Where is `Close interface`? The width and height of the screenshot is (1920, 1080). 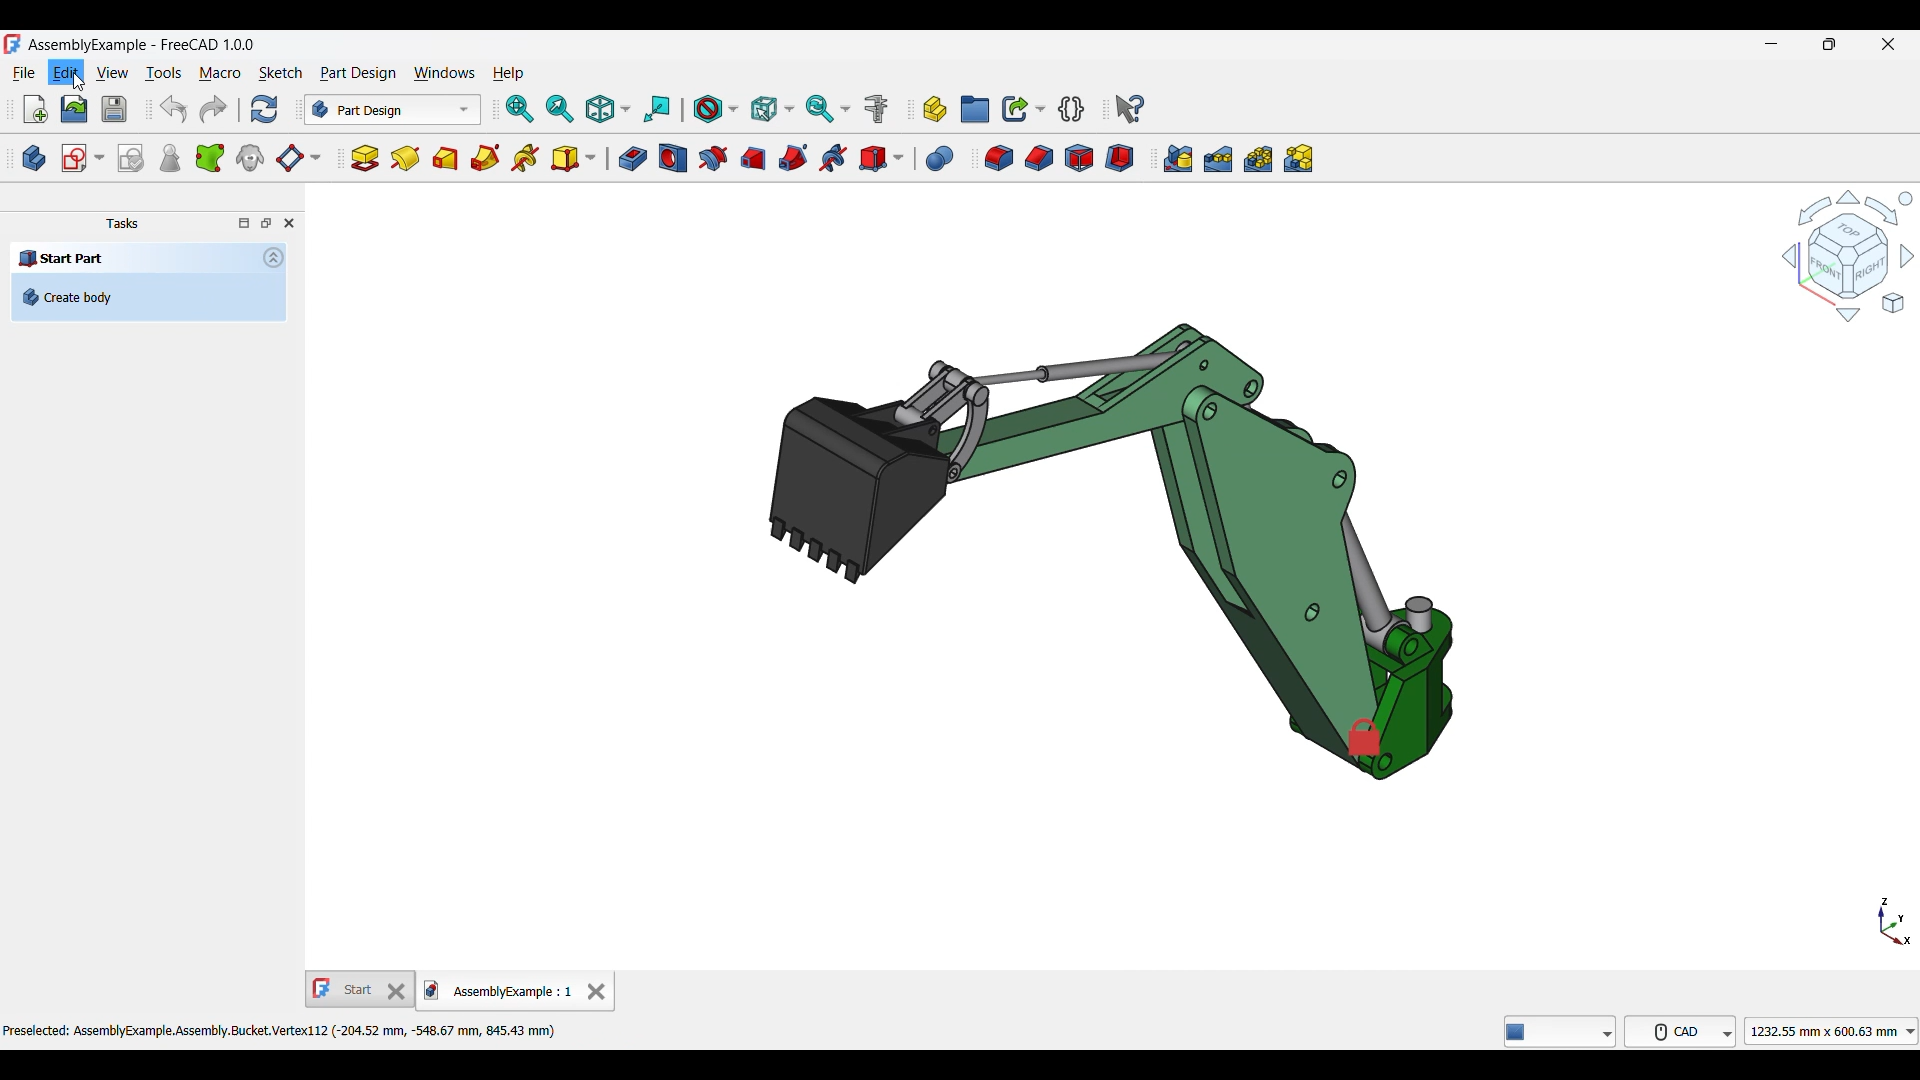
Close interface is located at coordinates (1889, 45).